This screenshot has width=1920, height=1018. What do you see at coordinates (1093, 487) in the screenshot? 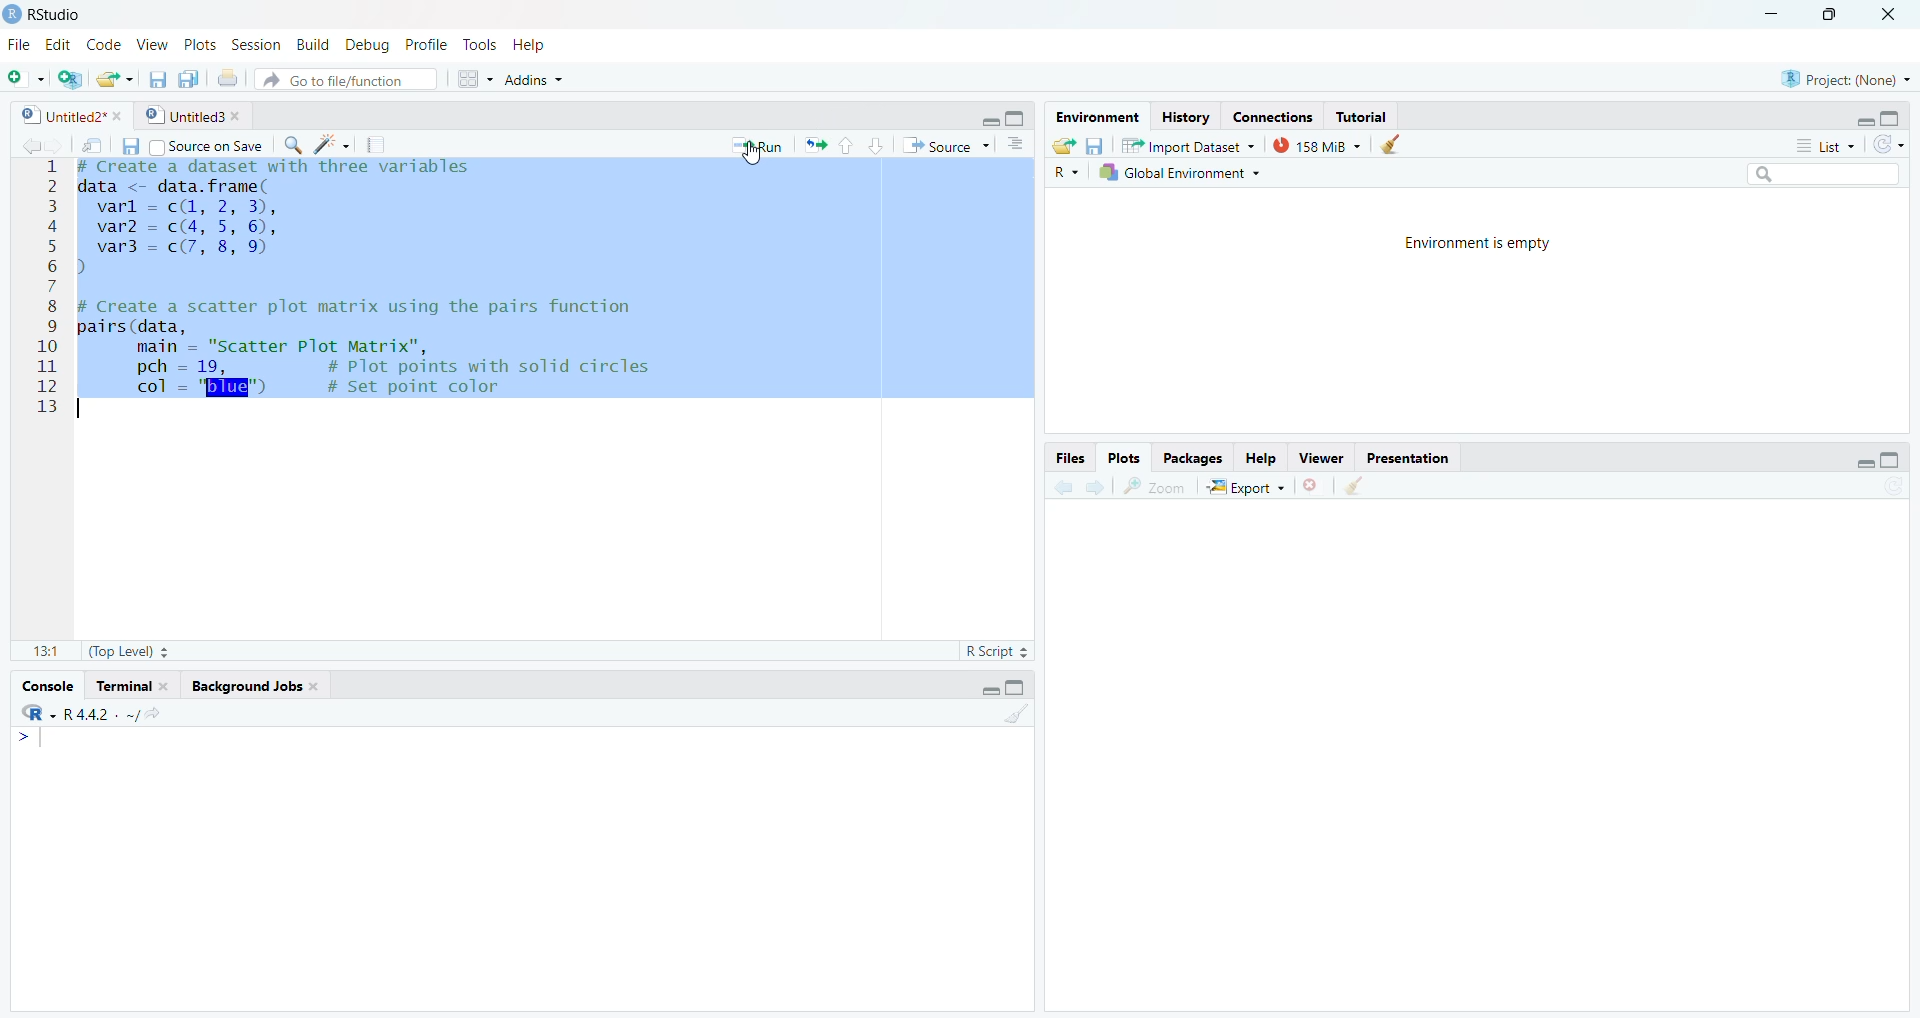
I see `Backward` at bounding box center [1093, 487].